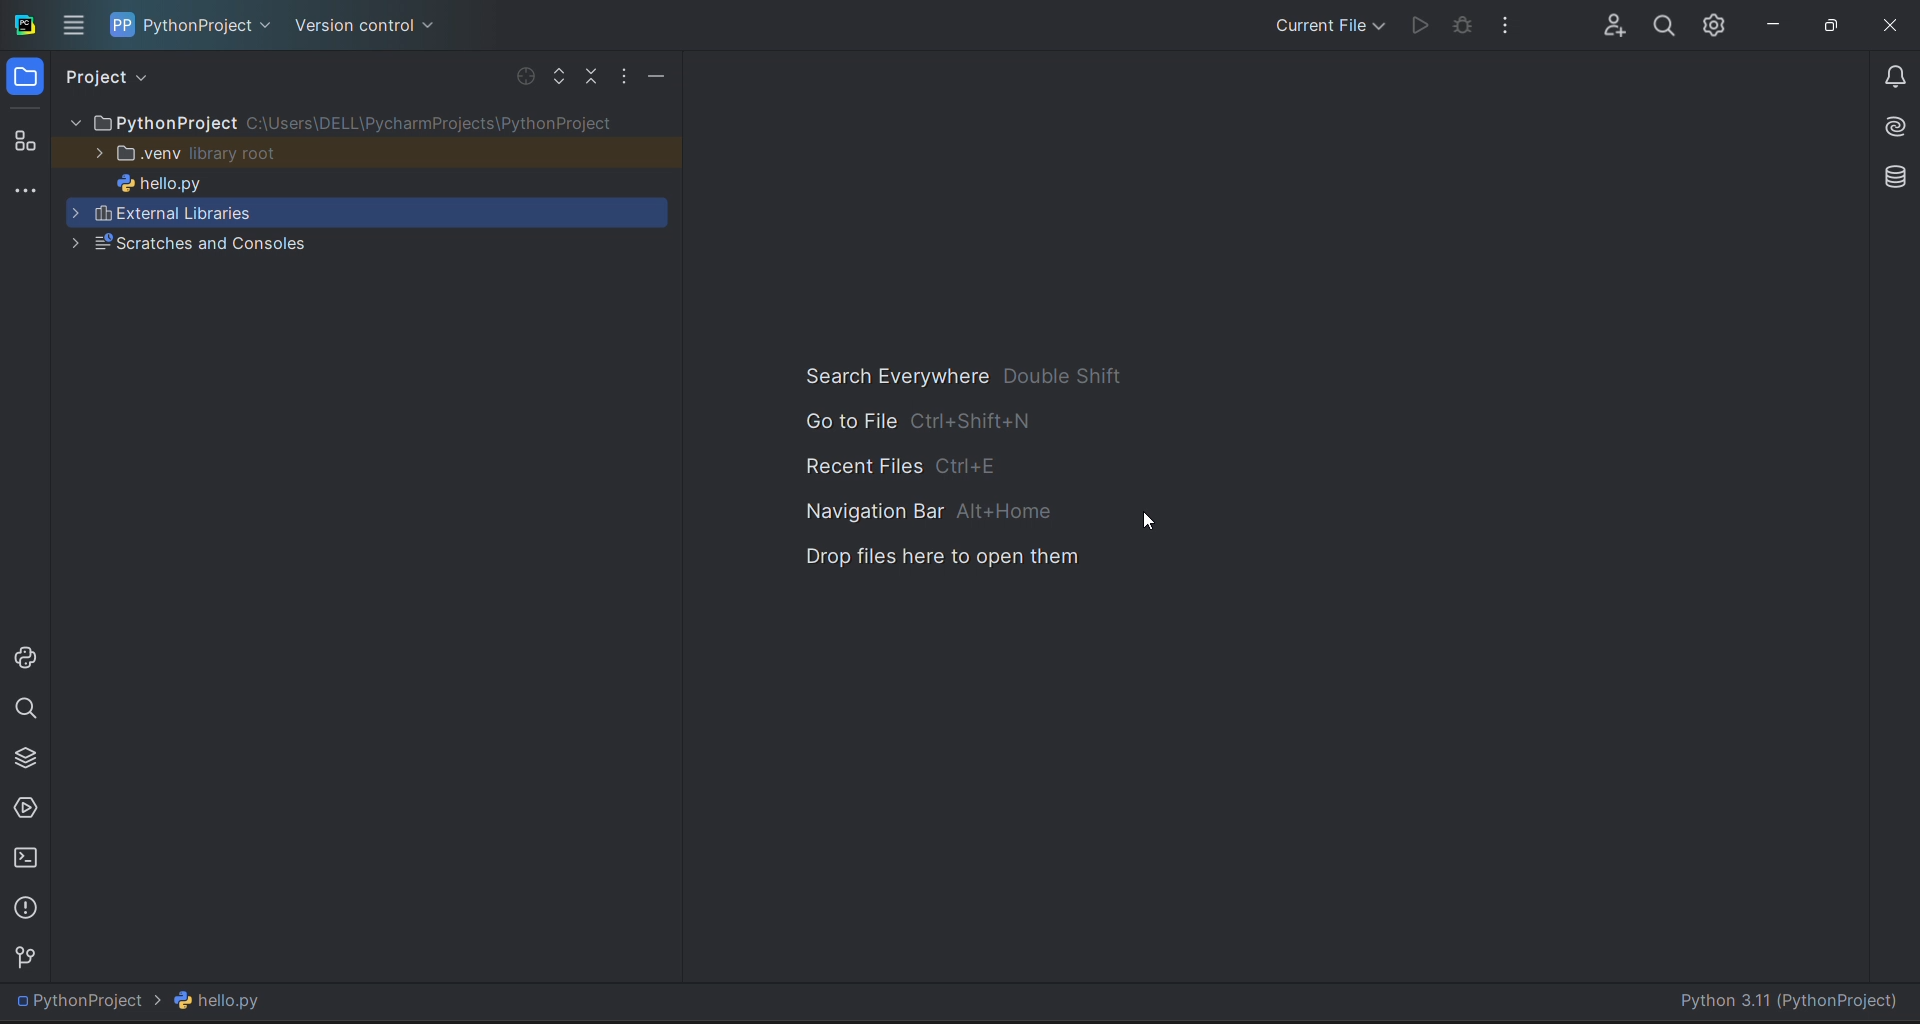 The height and width of the screenshot is (1024, 1920). Describe the element at coordinates (26, 859) in the screenshot. I see `terminal` at that location.